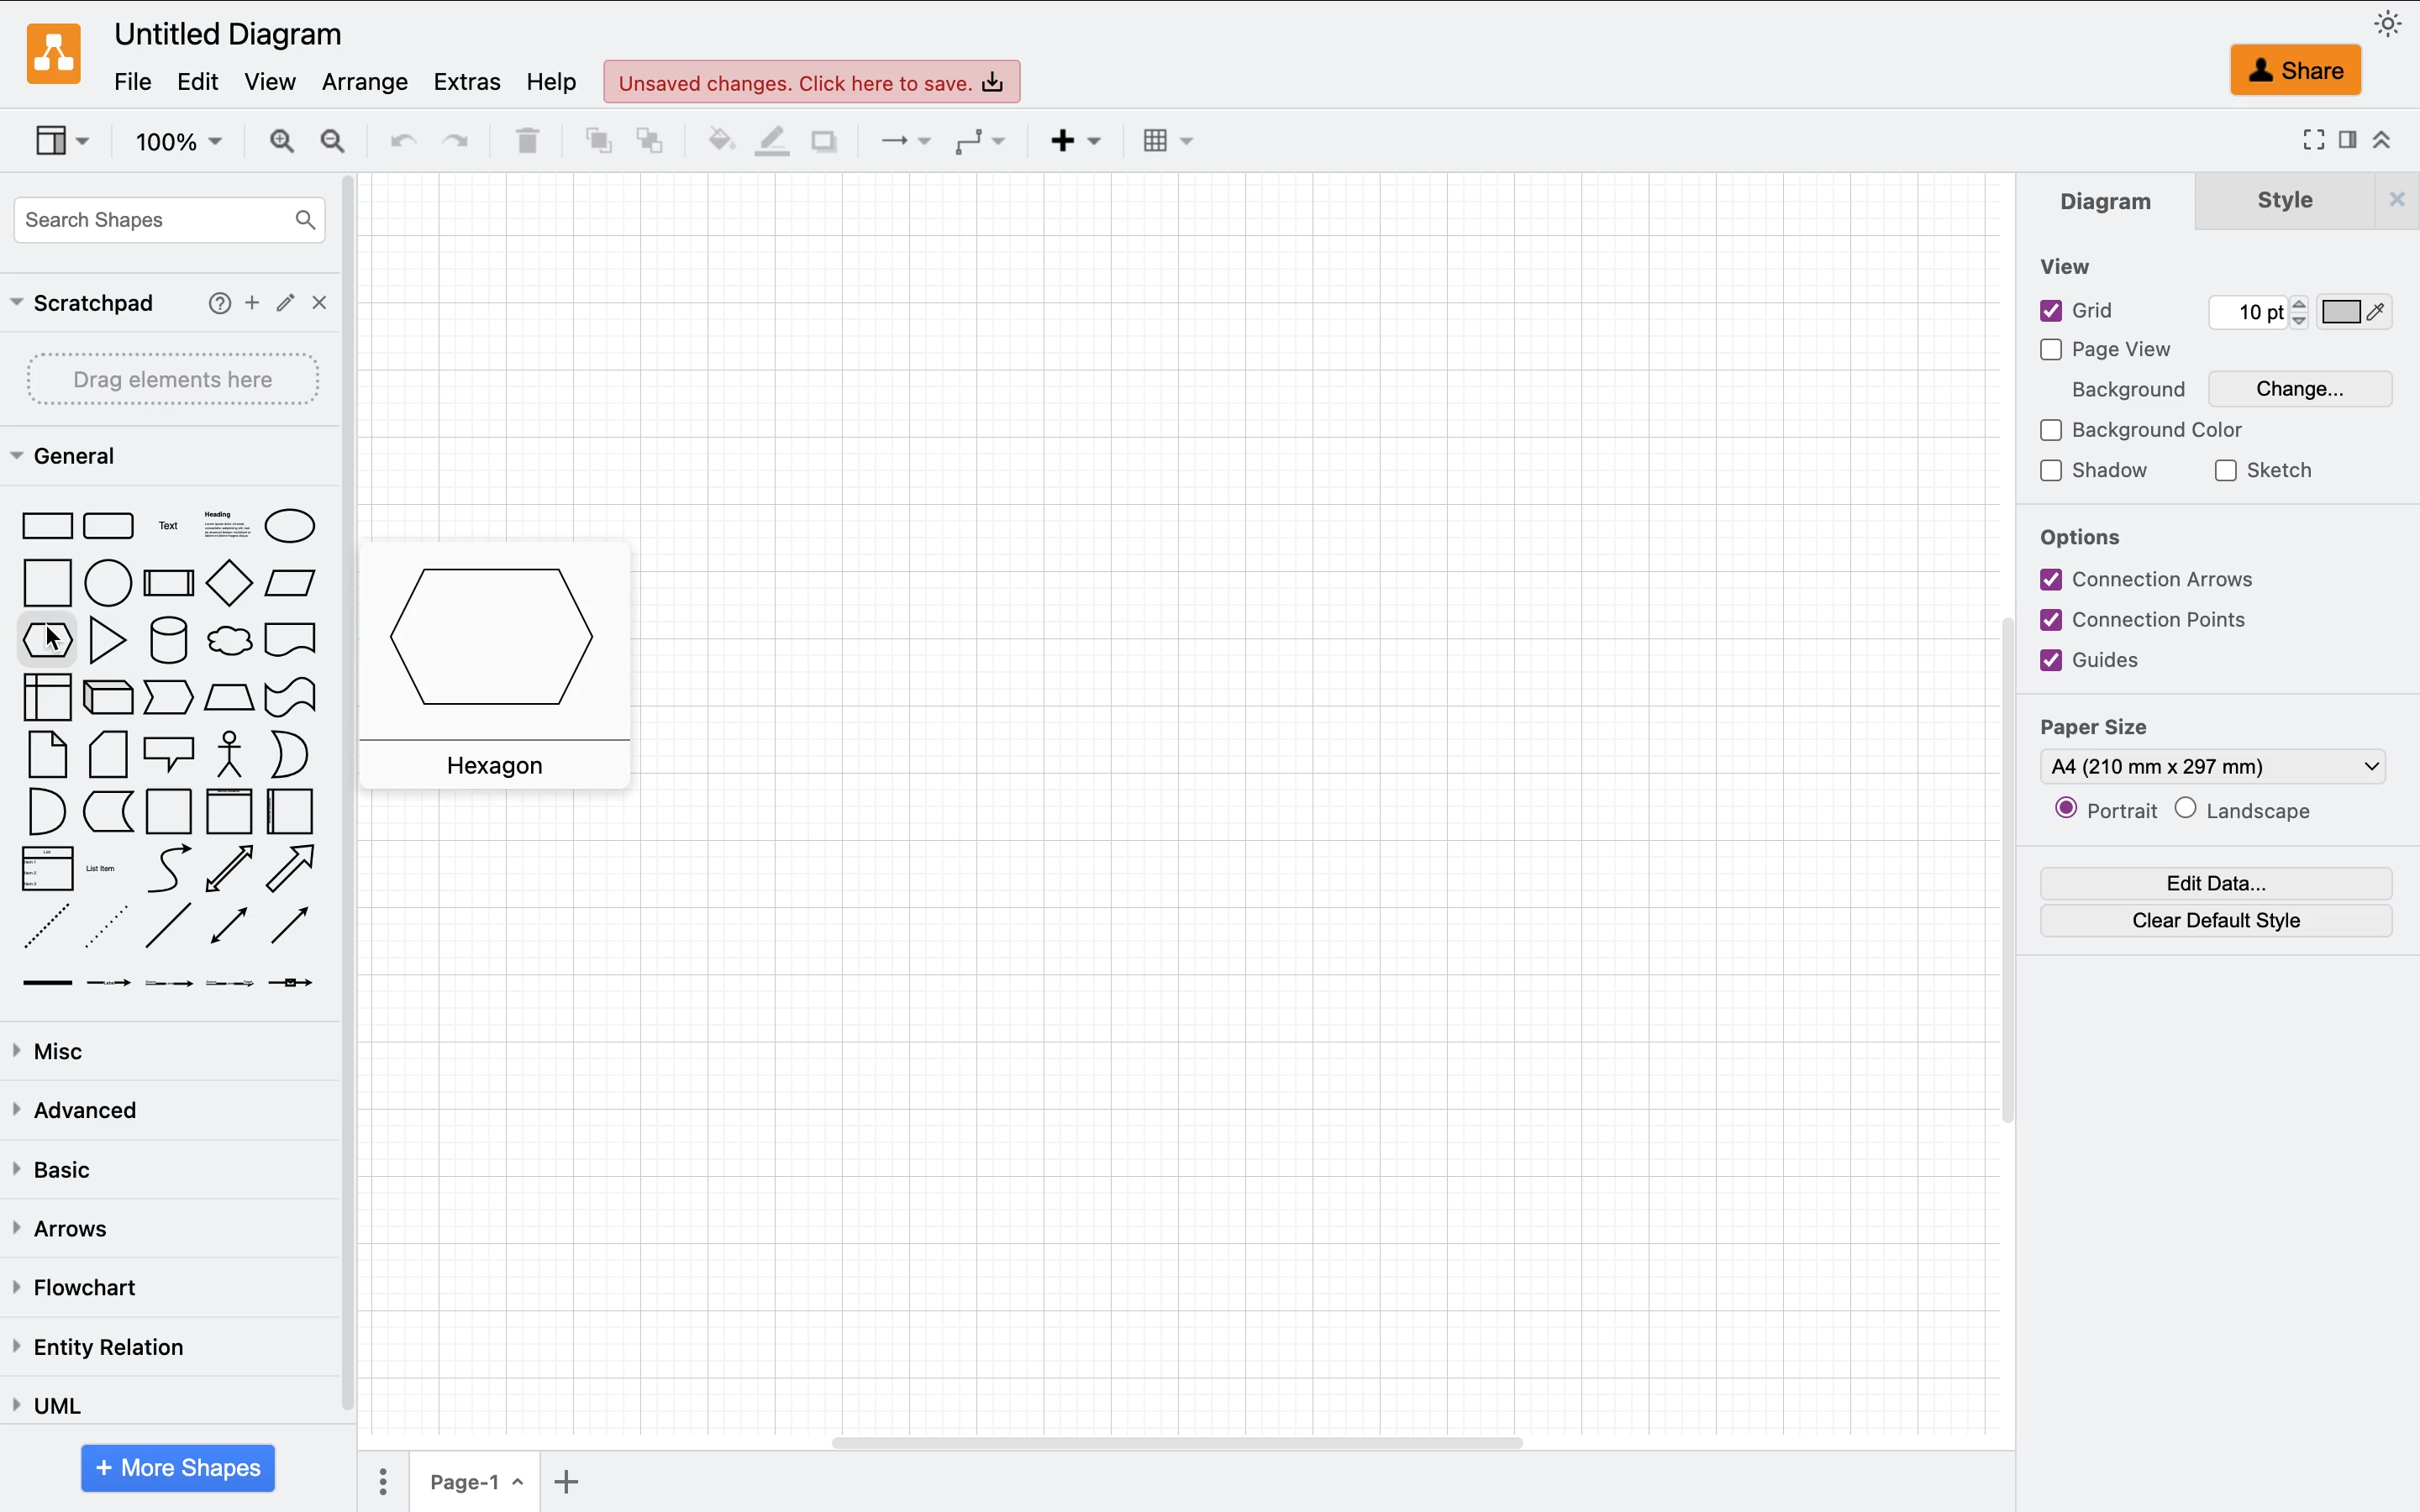  Describe the element at coordinates (2265, 470) in the screenshot. I see `sketch` at that location.